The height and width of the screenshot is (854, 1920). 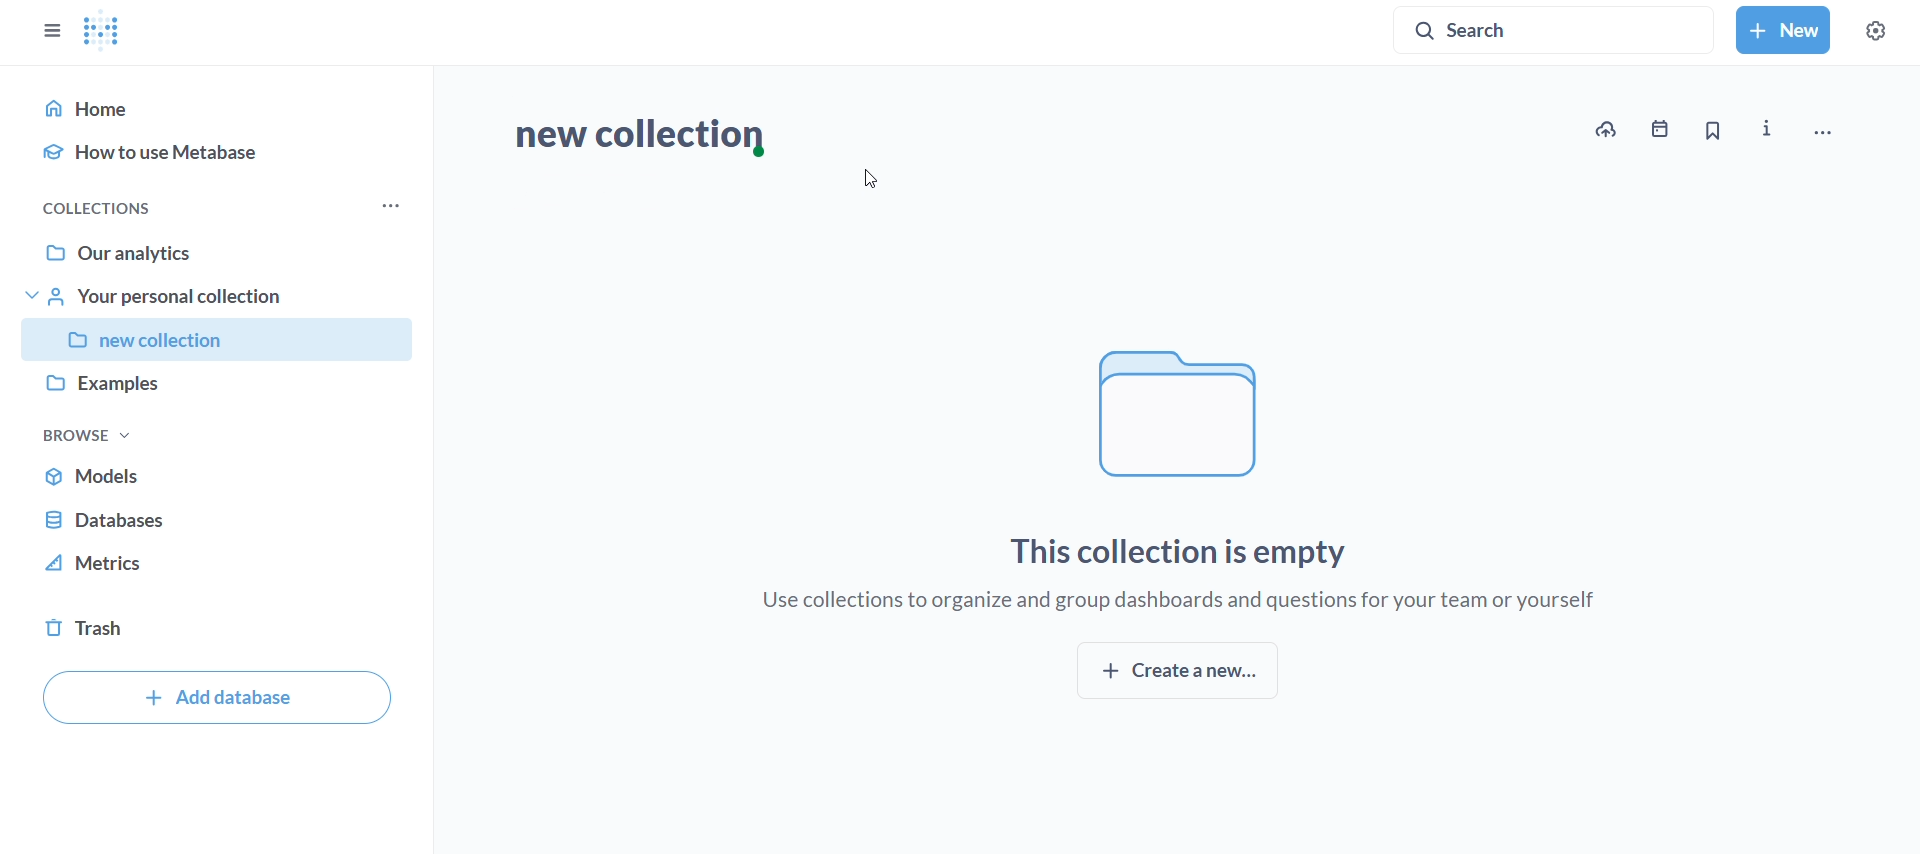 What do you see at coordinates (1183, 602) in the screenshot?
I see `use collections to organize and group dashboards and questions for your team or yourself` at bounding box center [1183, 602].